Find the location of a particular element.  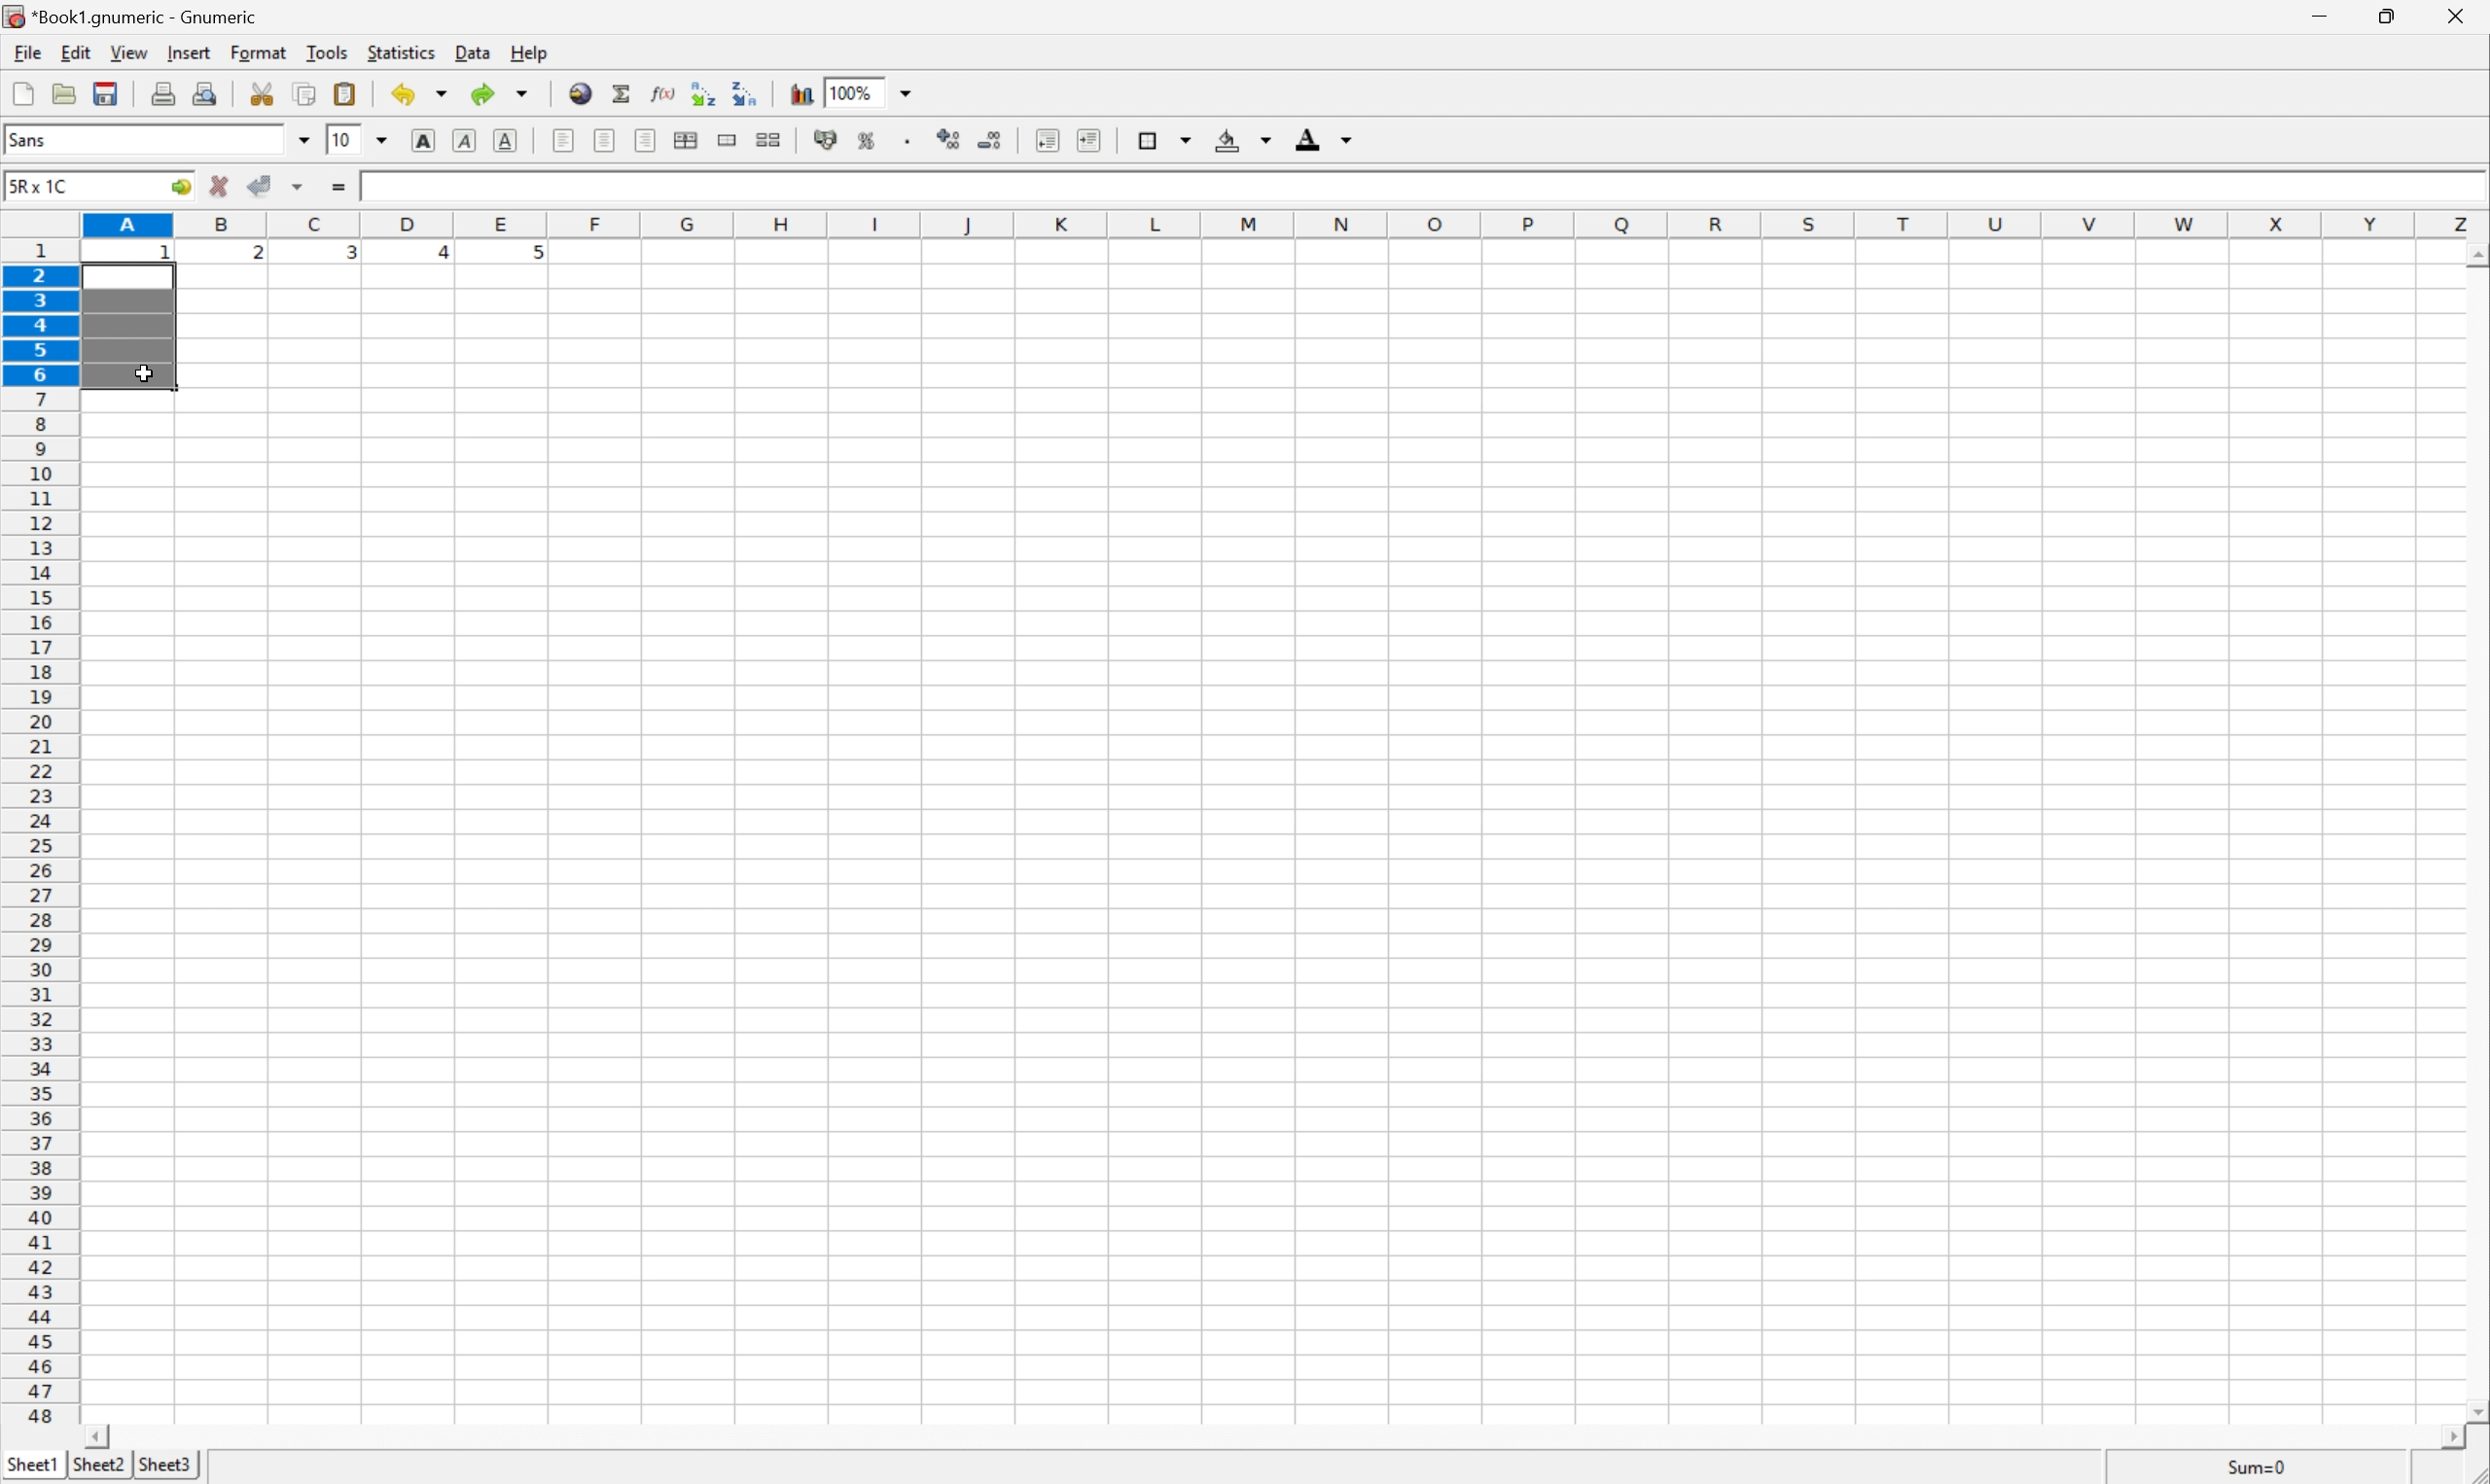

bold is located at coordinates (428, 139).